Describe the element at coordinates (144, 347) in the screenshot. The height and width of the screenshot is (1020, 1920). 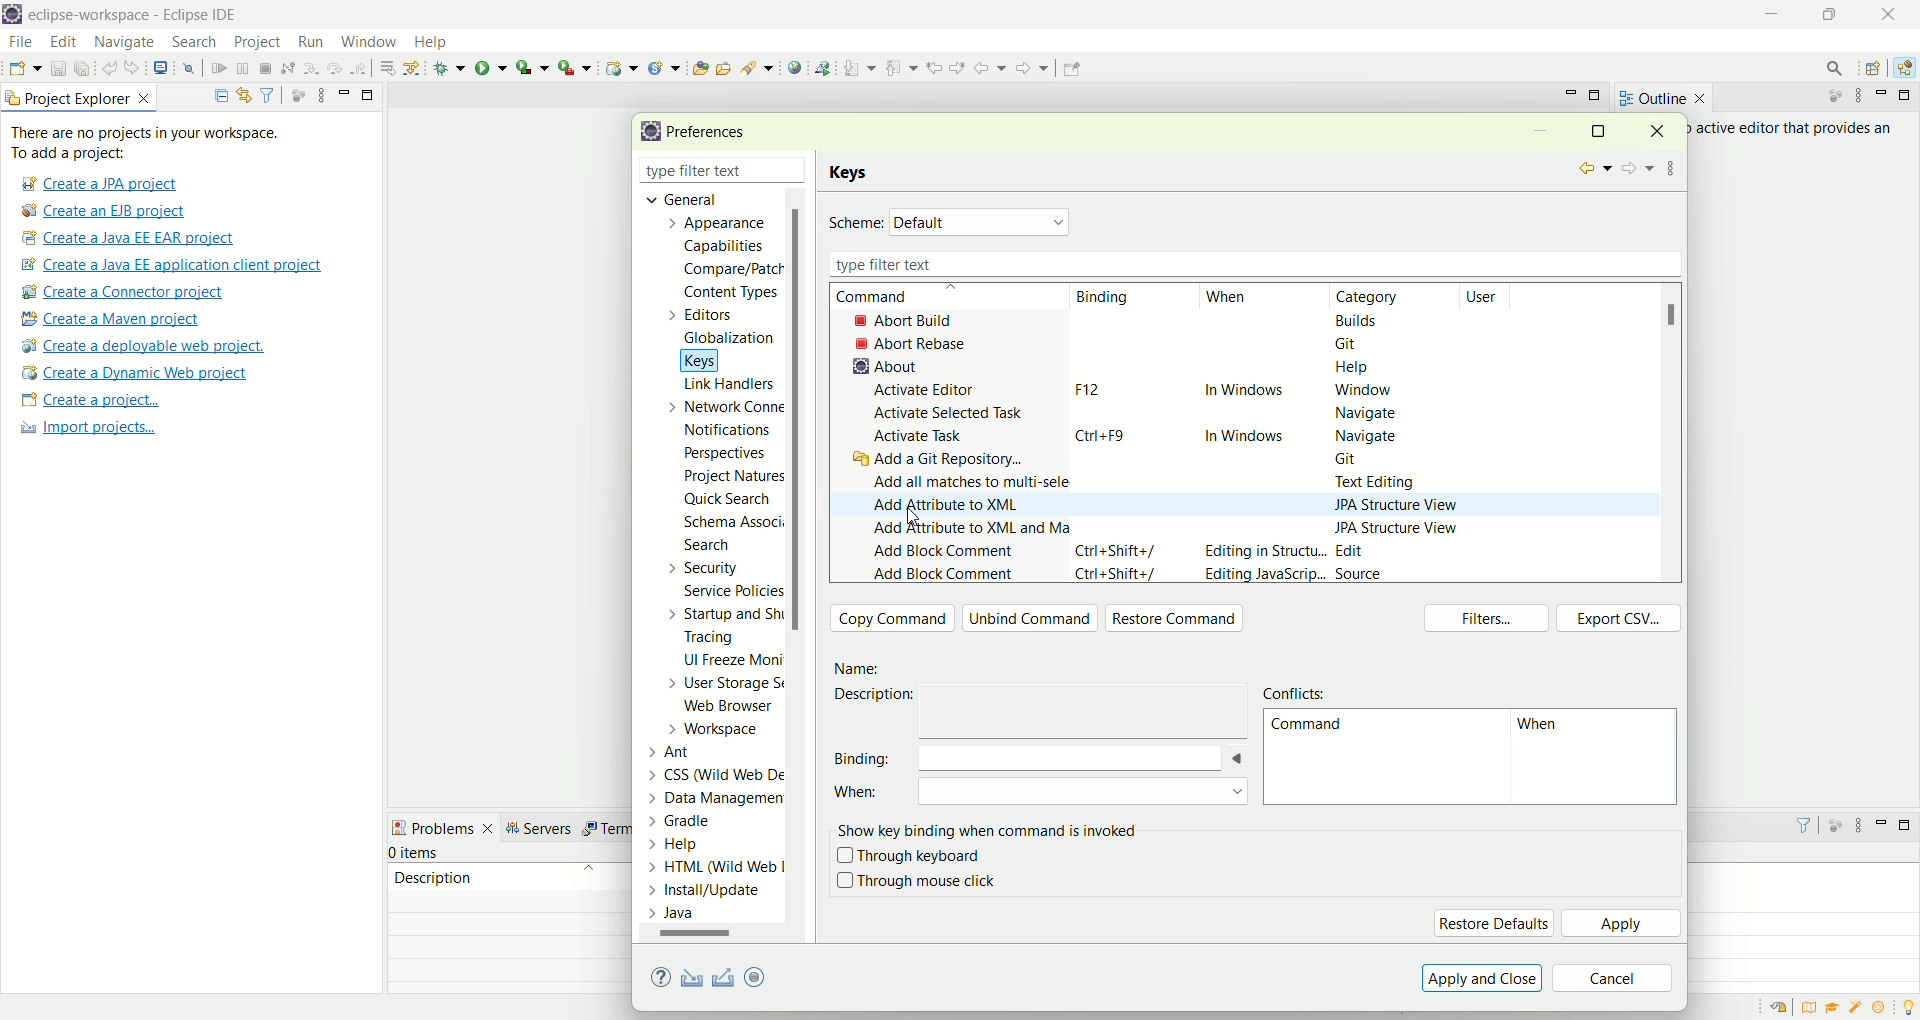
I see `create a deployable web project` at that location.